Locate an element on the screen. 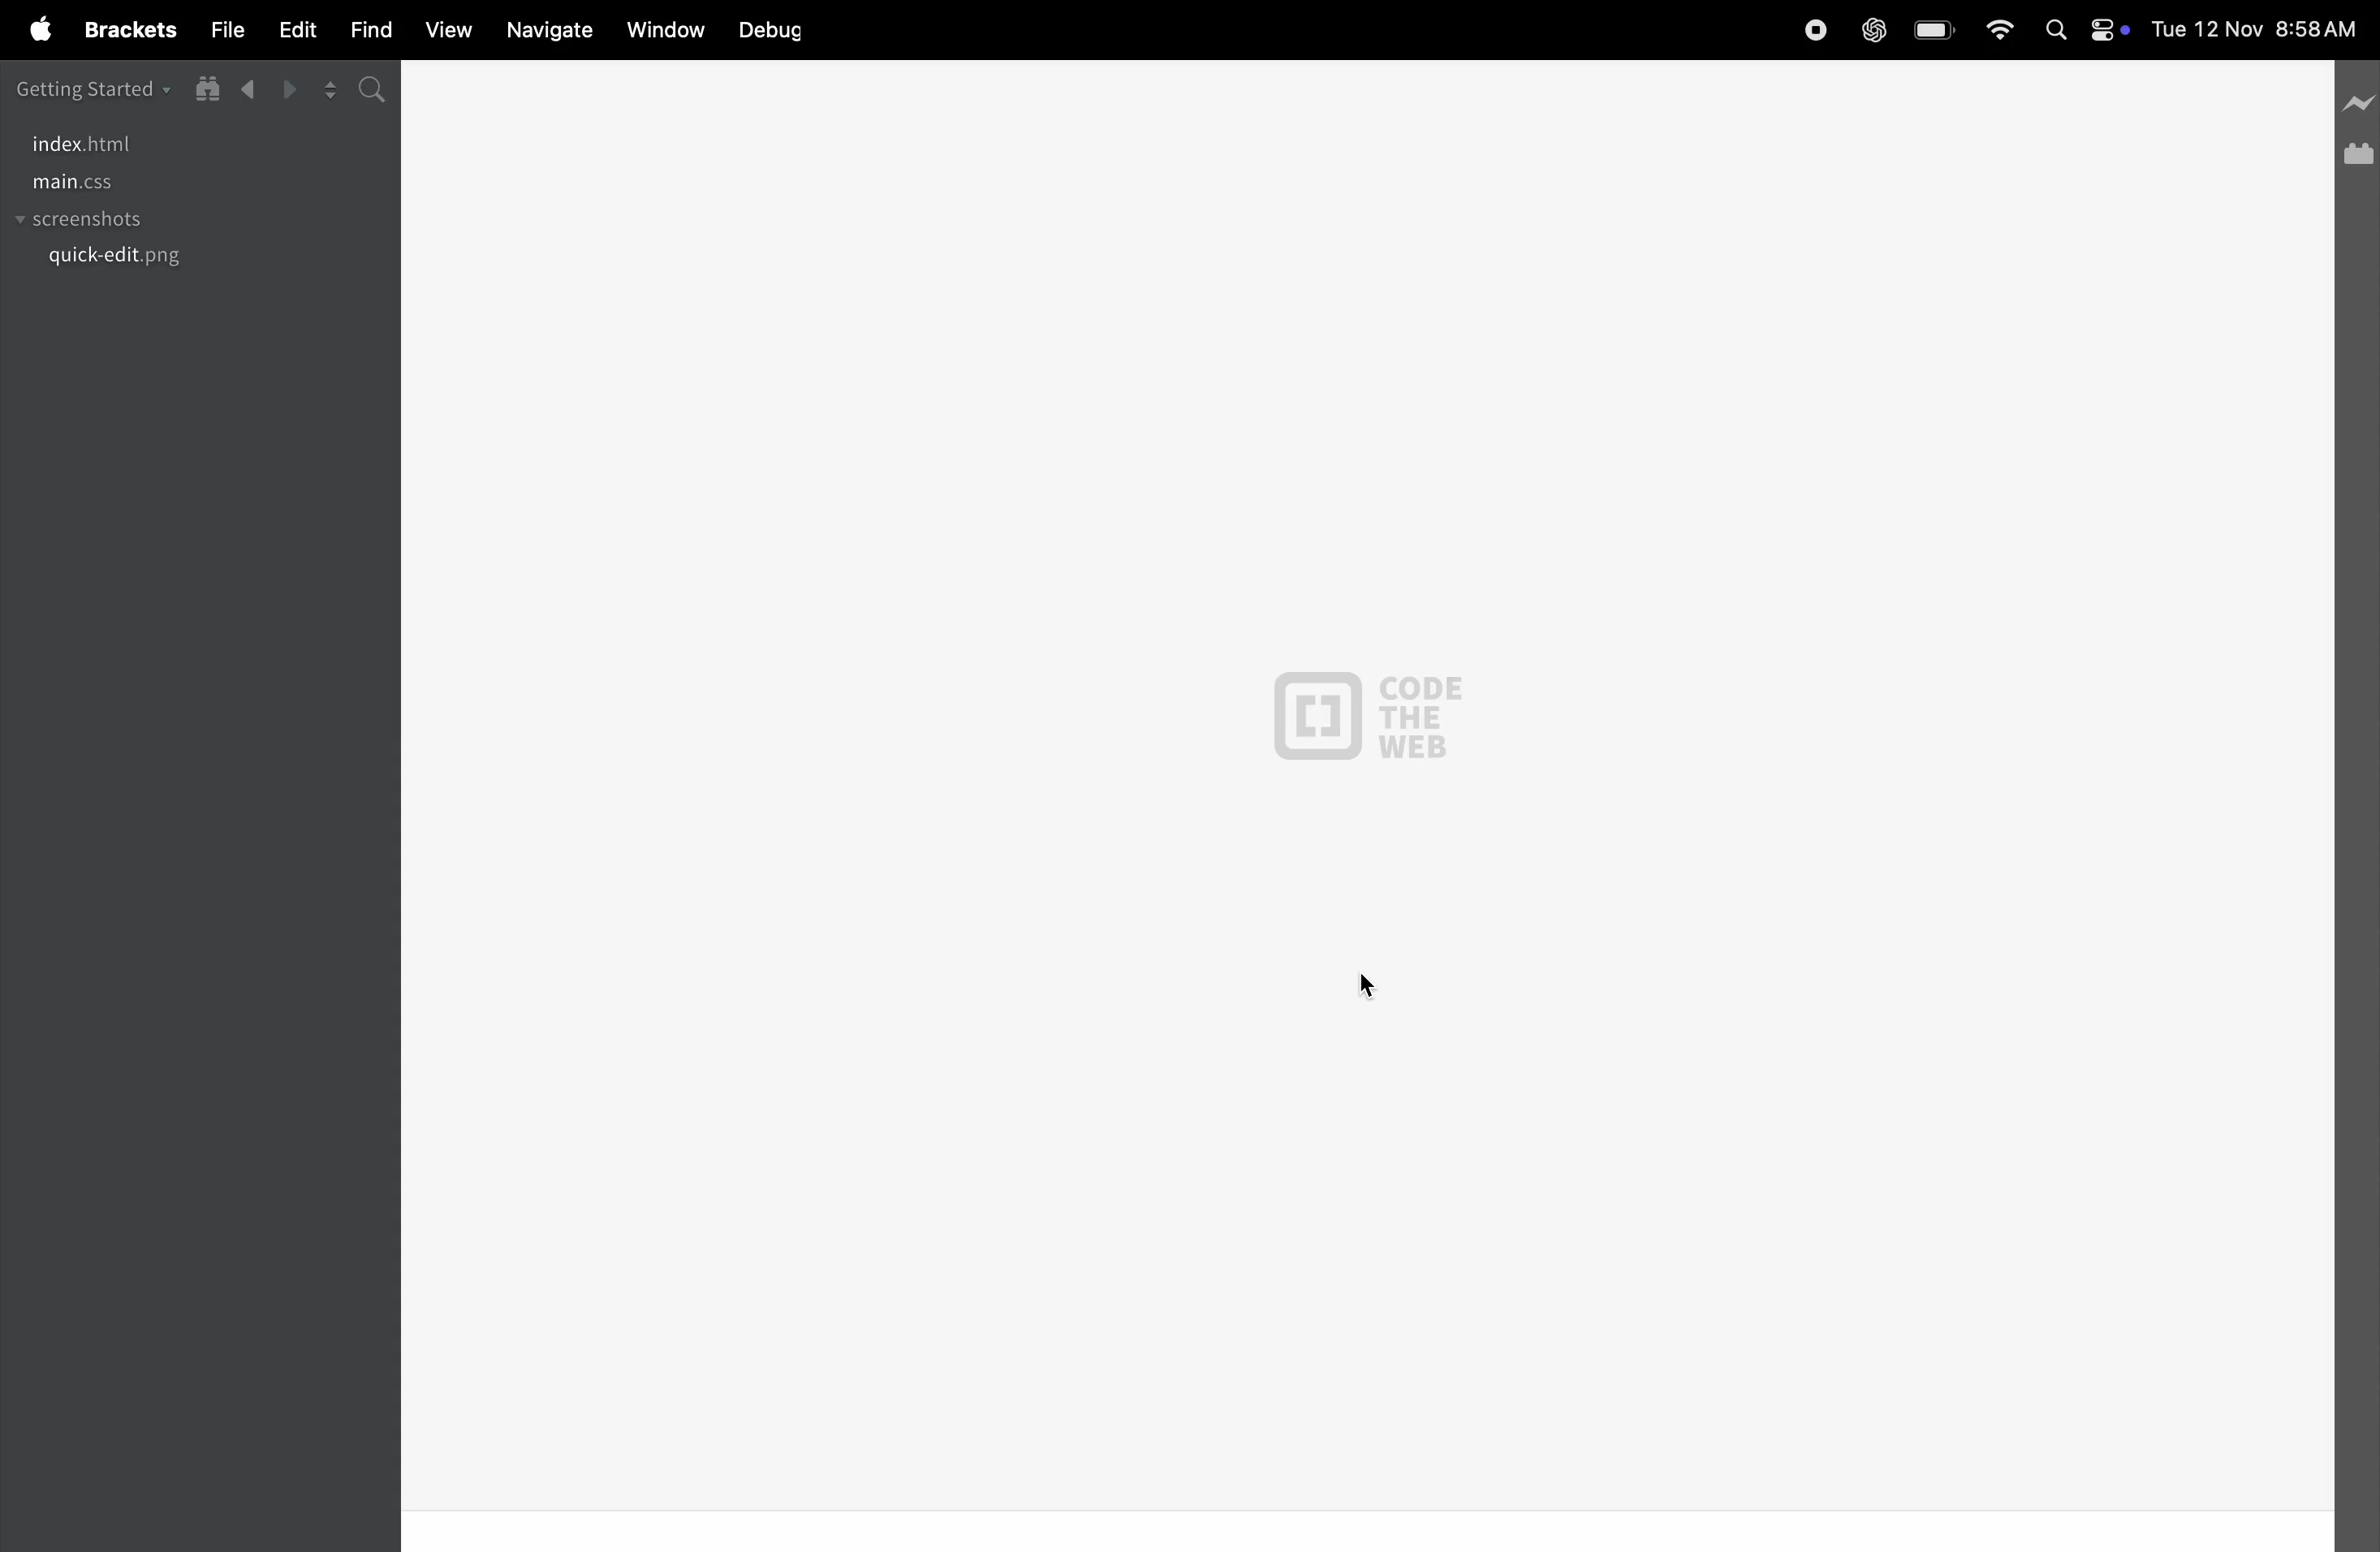 The width and height of the screenshot is (2380, 1552). main .css is located at coordinates (109, 183).